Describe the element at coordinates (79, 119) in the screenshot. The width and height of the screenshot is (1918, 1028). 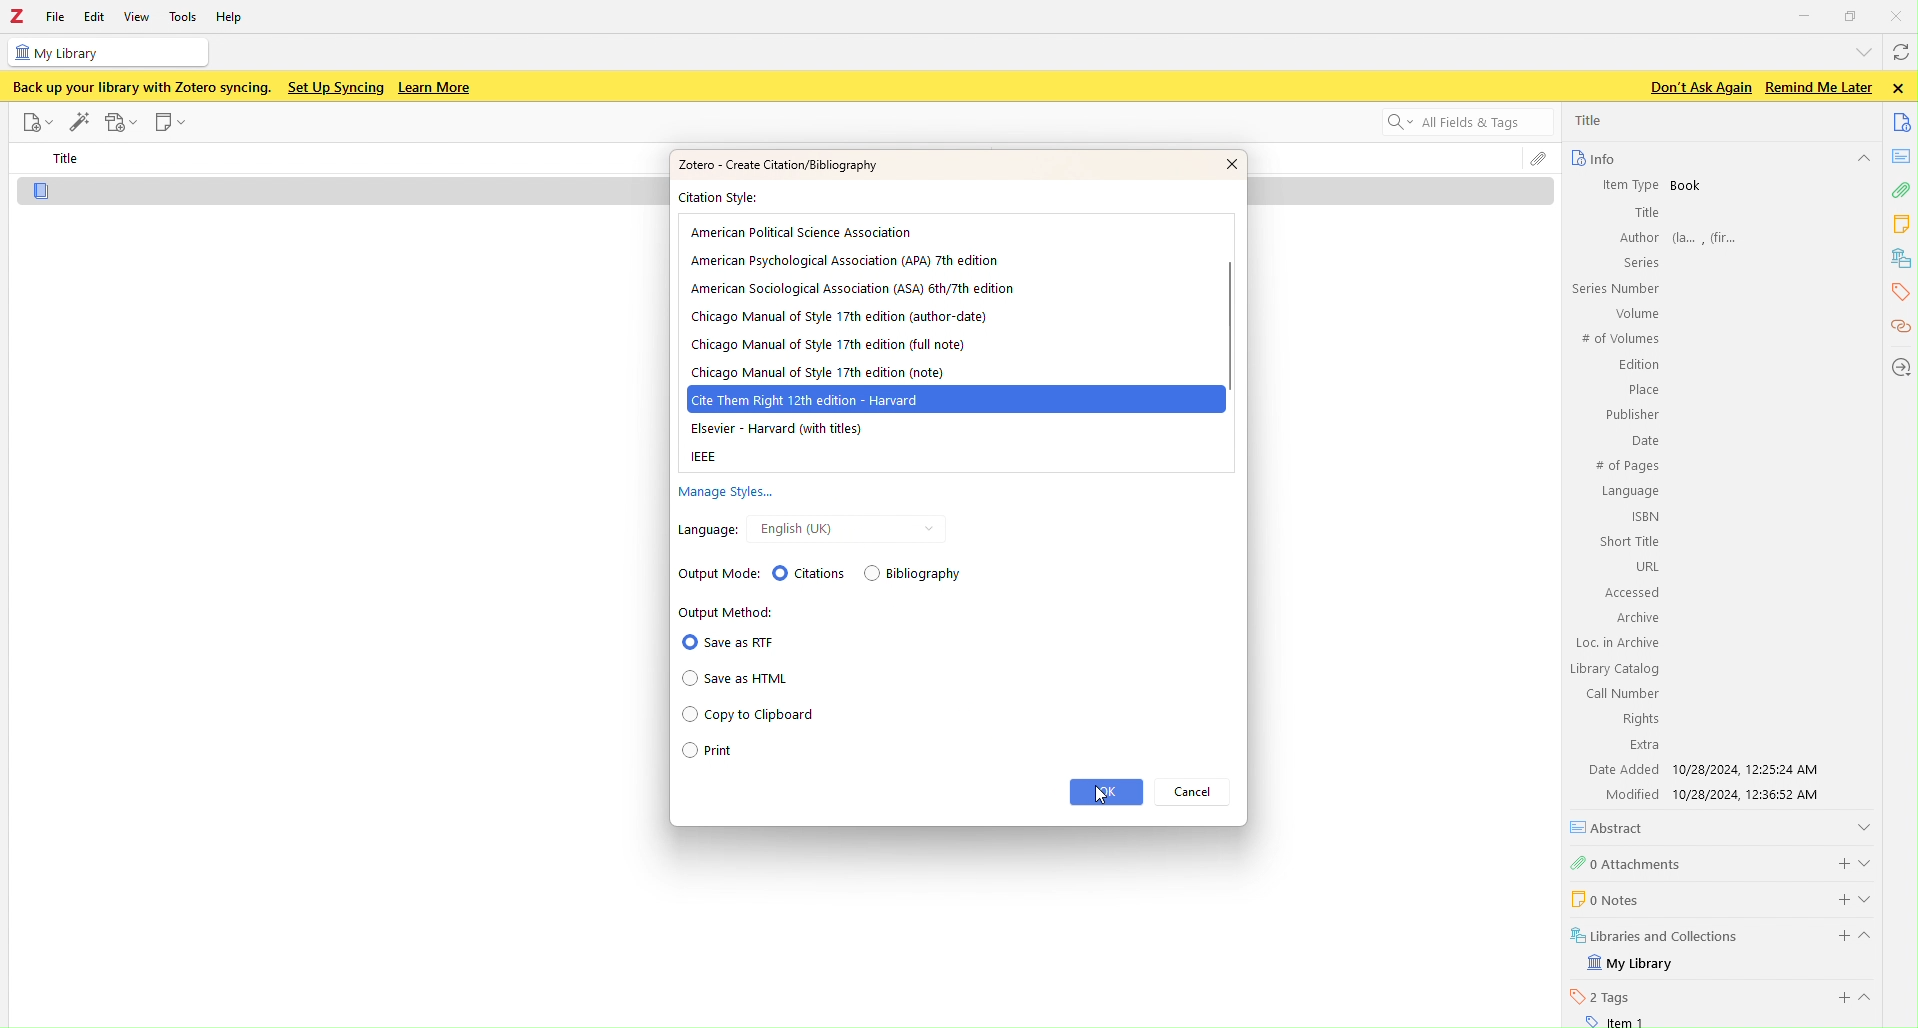
I see `edit` at that location.